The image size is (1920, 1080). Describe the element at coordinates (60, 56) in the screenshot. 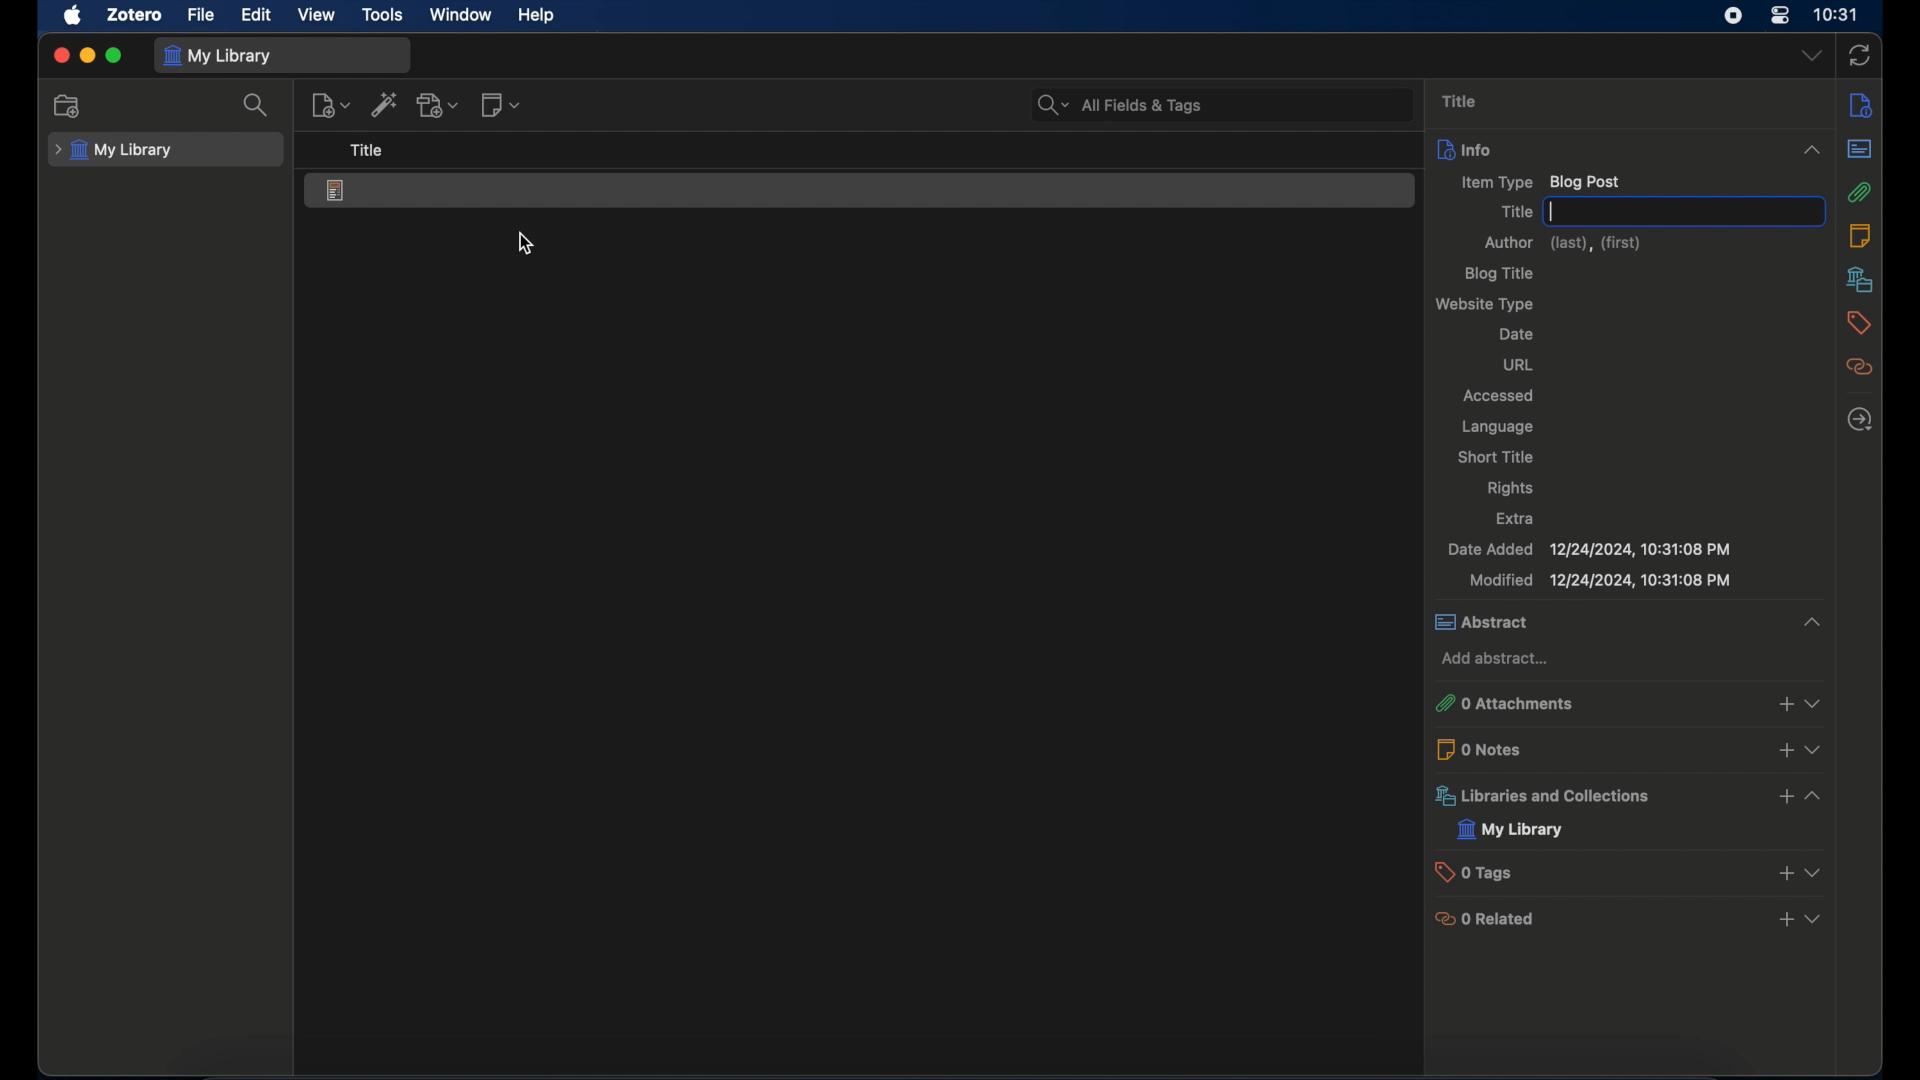

I see `close` at that location.